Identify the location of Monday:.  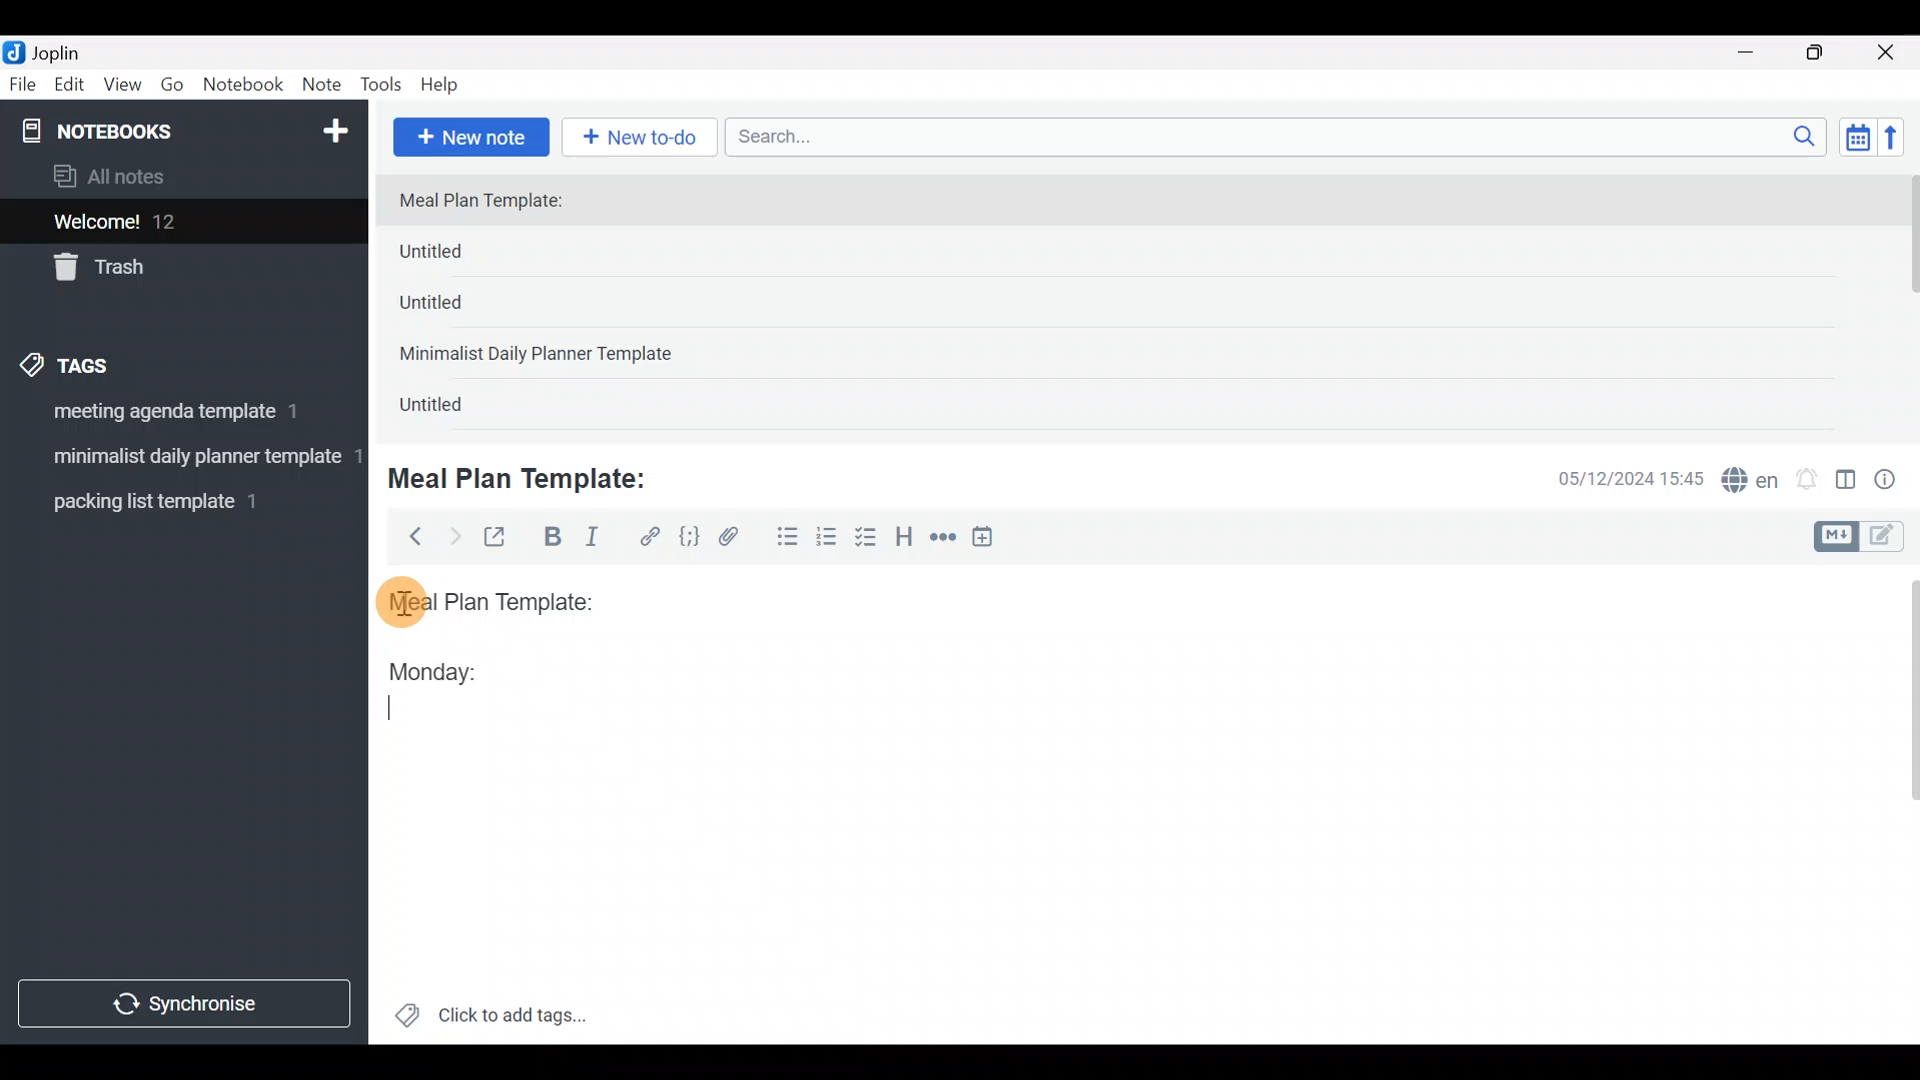
(419, 669).